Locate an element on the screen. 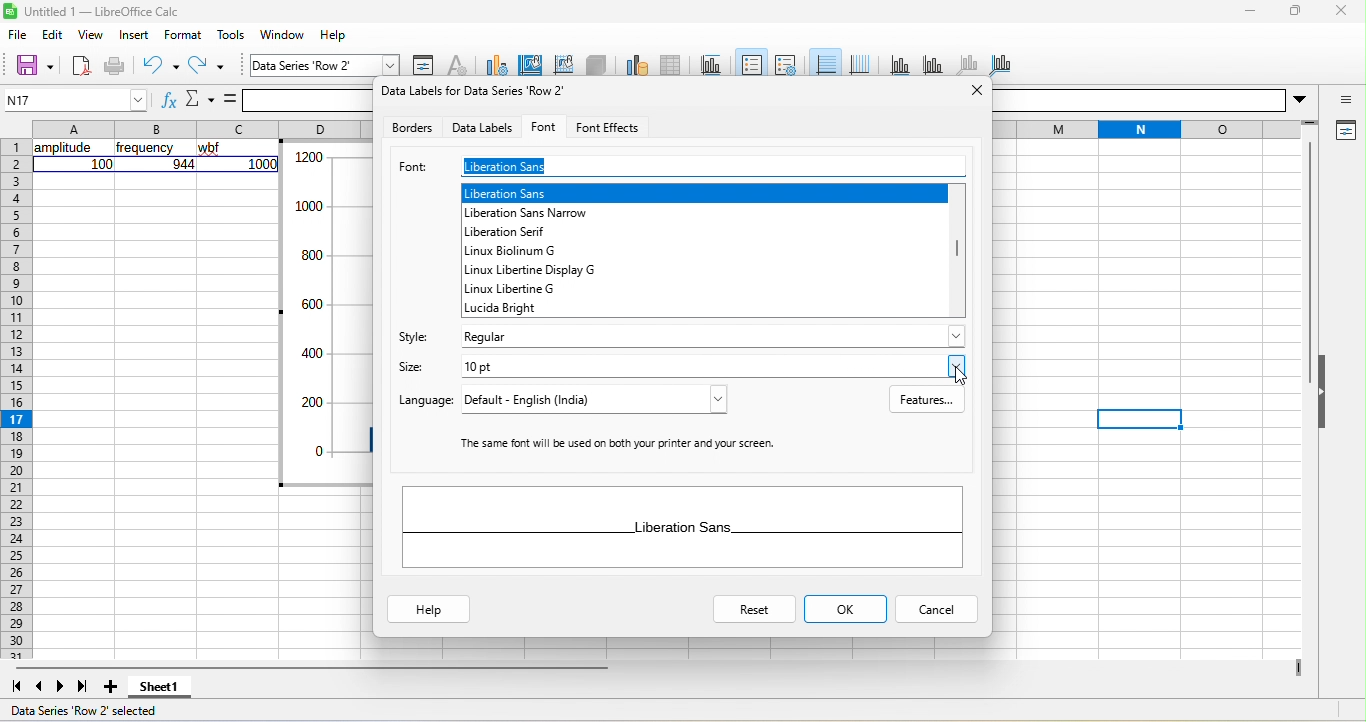 The height and width of the screenshot is (722, 1366). 100 is located at coordinates (102, 164).